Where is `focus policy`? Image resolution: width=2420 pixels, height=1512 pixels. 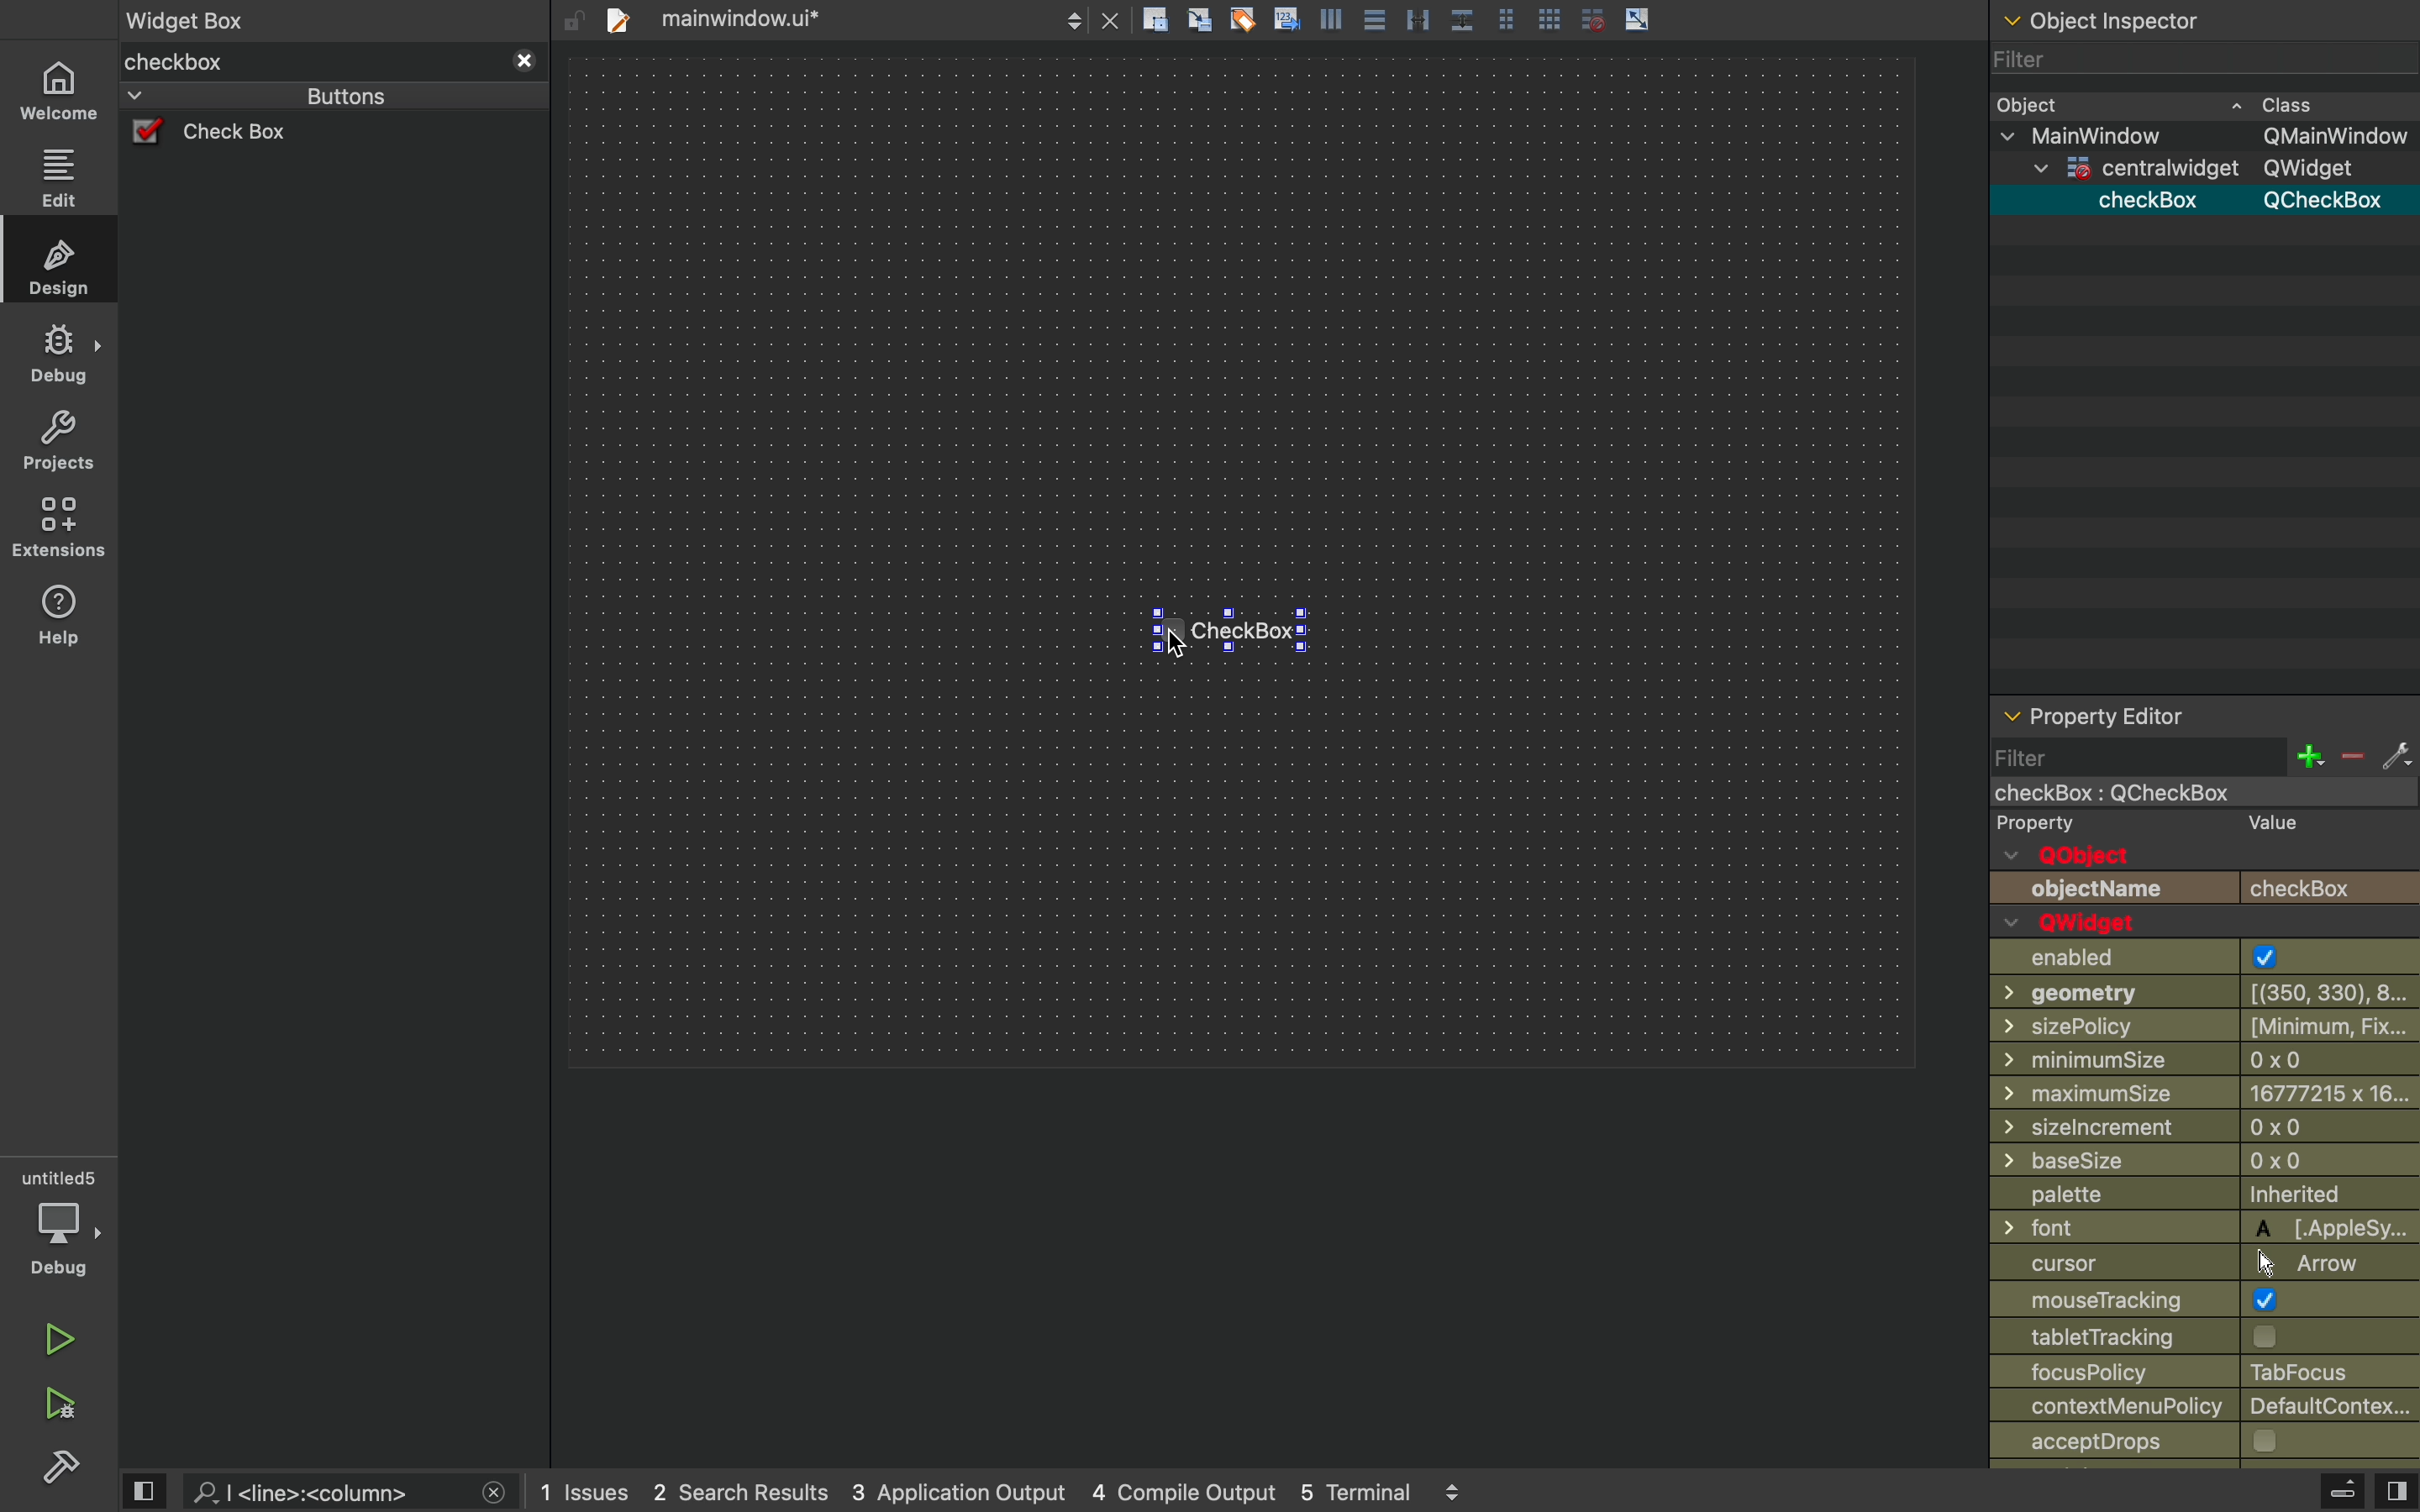 focus policy is located at coordinates (2193, 1372).